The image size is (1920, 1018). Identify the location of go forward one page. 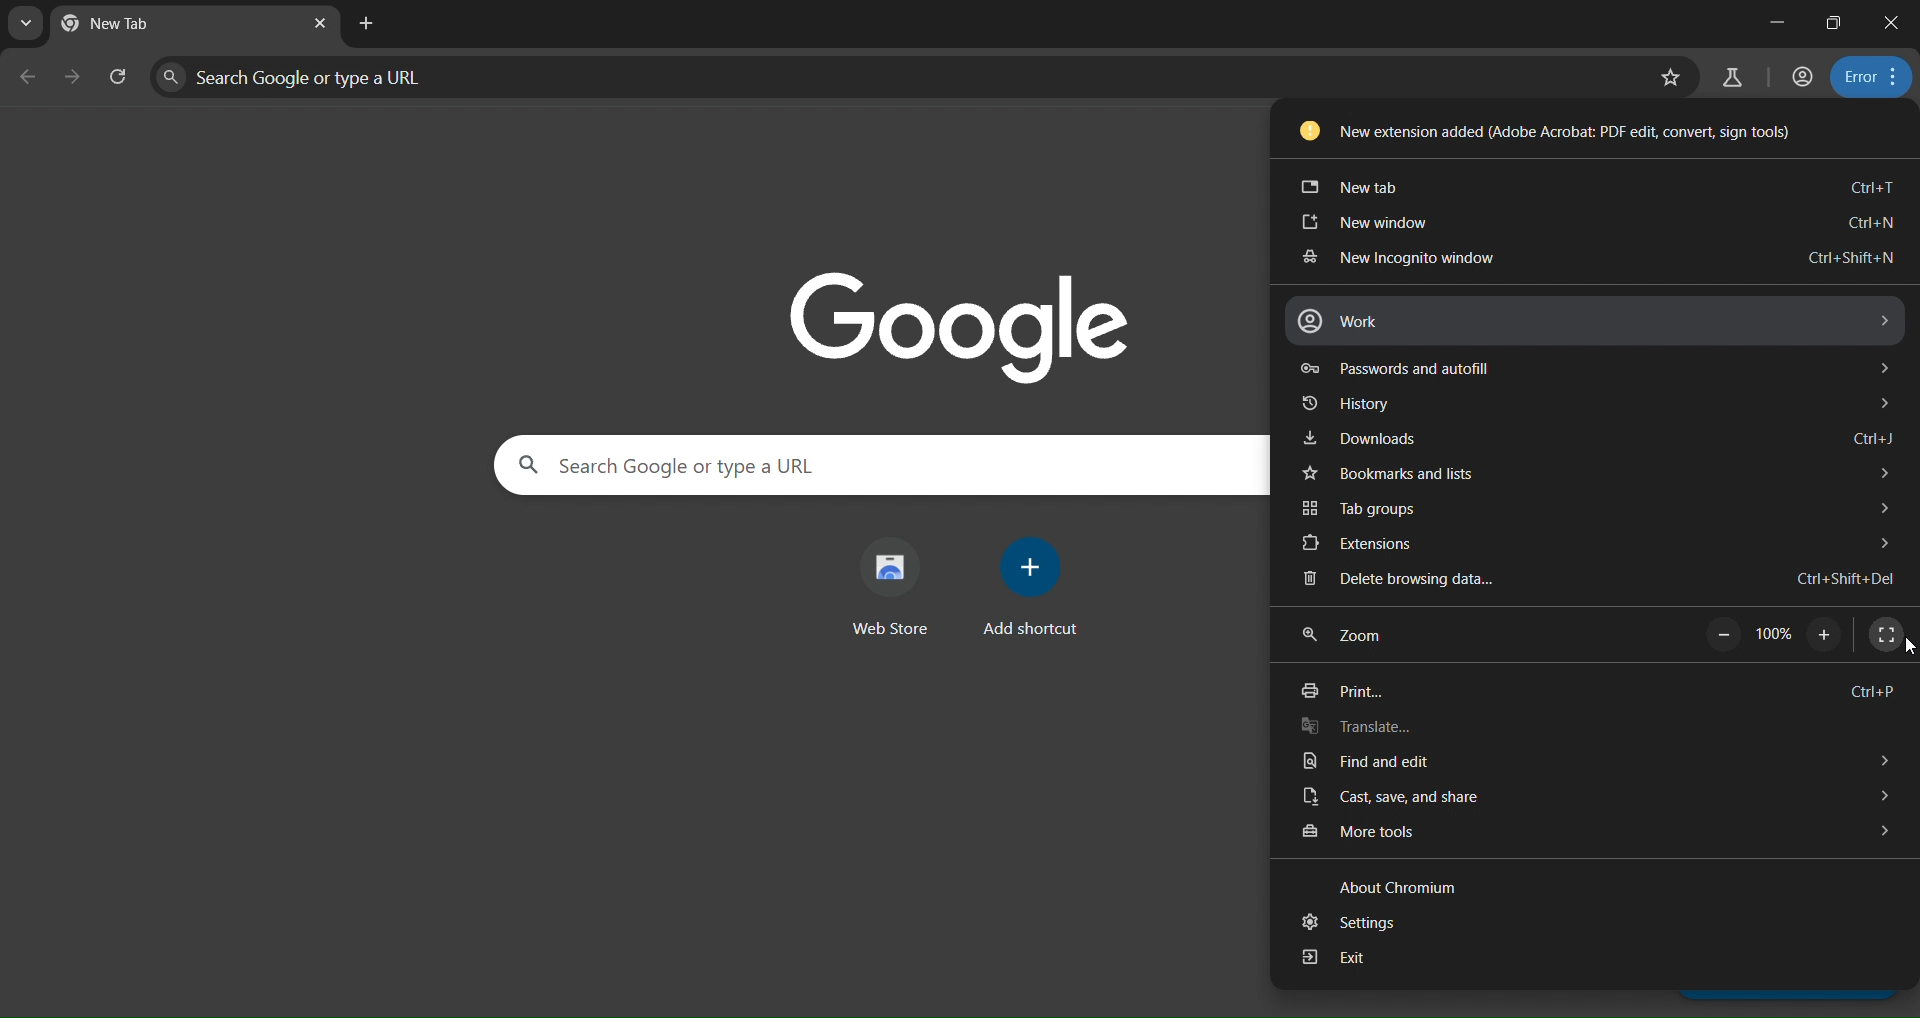
(68, 79).